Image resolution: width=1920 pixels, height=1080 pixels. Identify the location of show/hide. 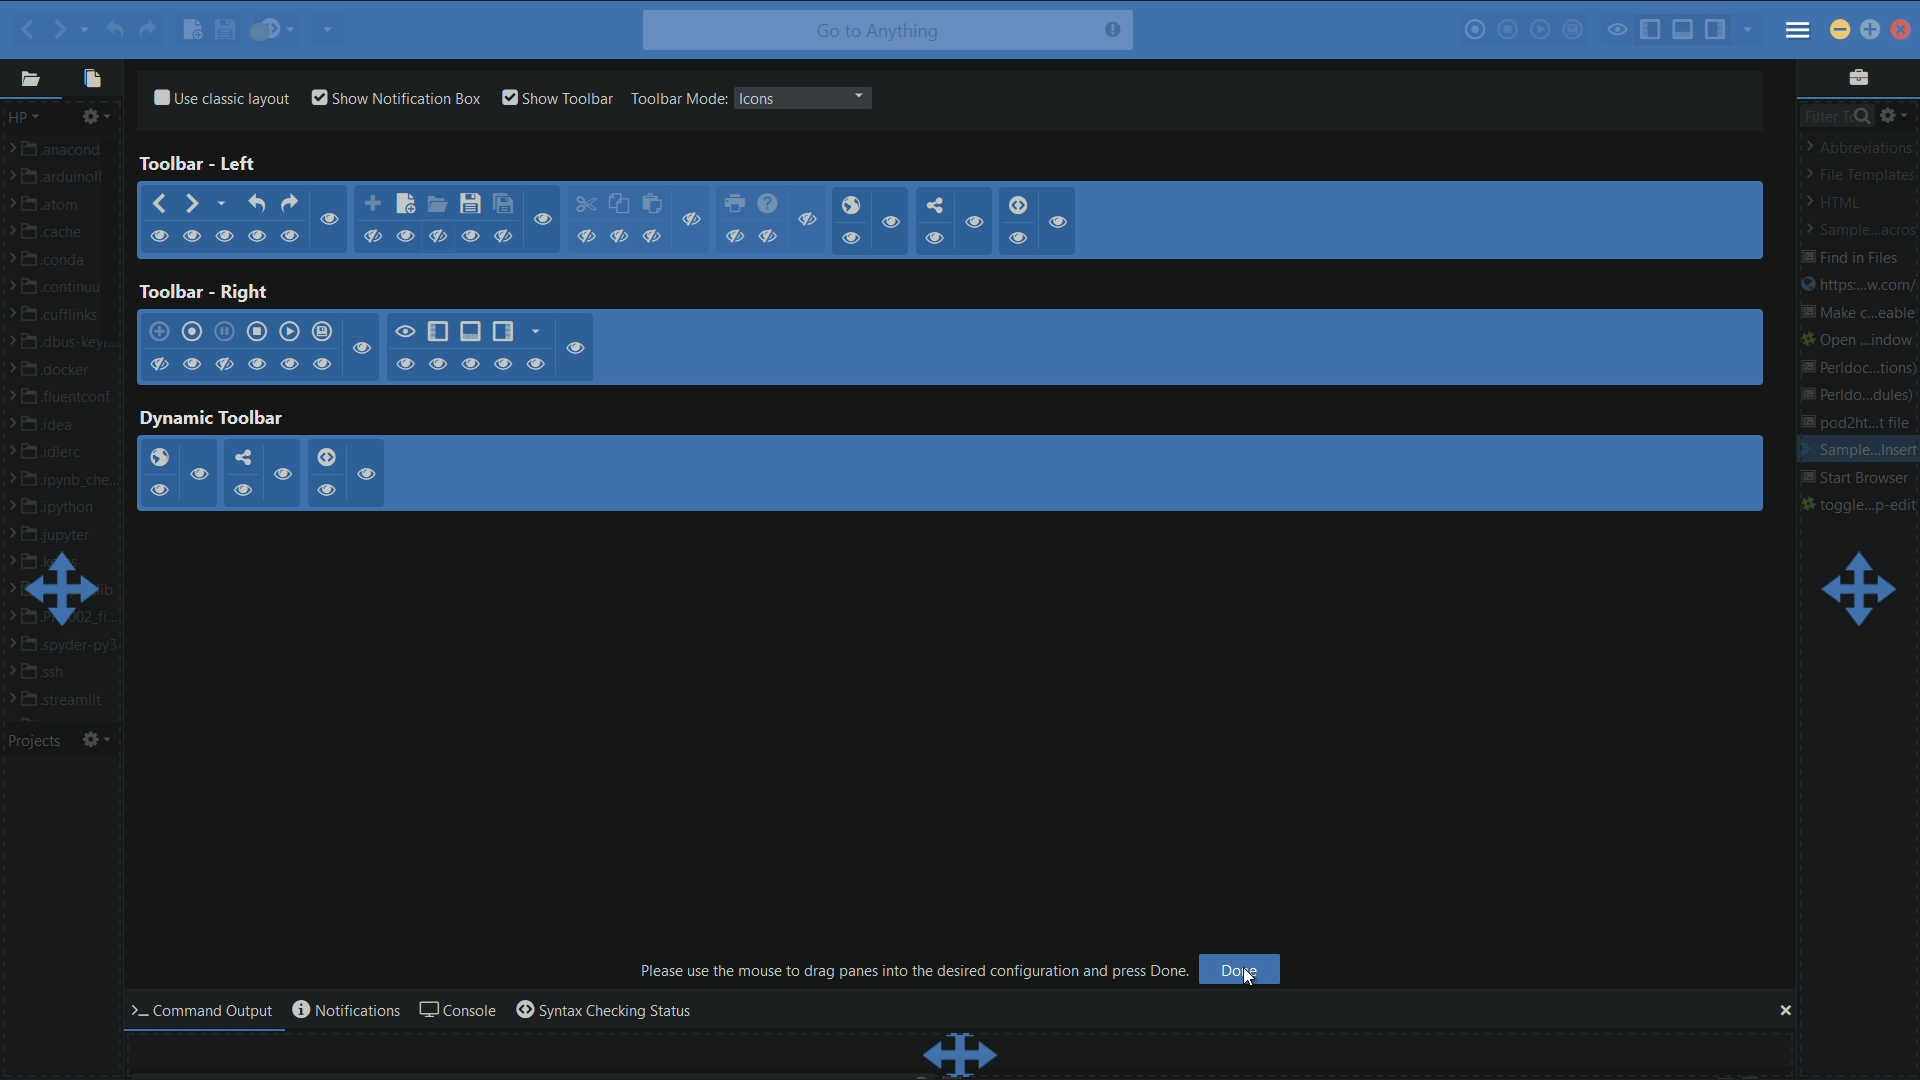
(259, 236).